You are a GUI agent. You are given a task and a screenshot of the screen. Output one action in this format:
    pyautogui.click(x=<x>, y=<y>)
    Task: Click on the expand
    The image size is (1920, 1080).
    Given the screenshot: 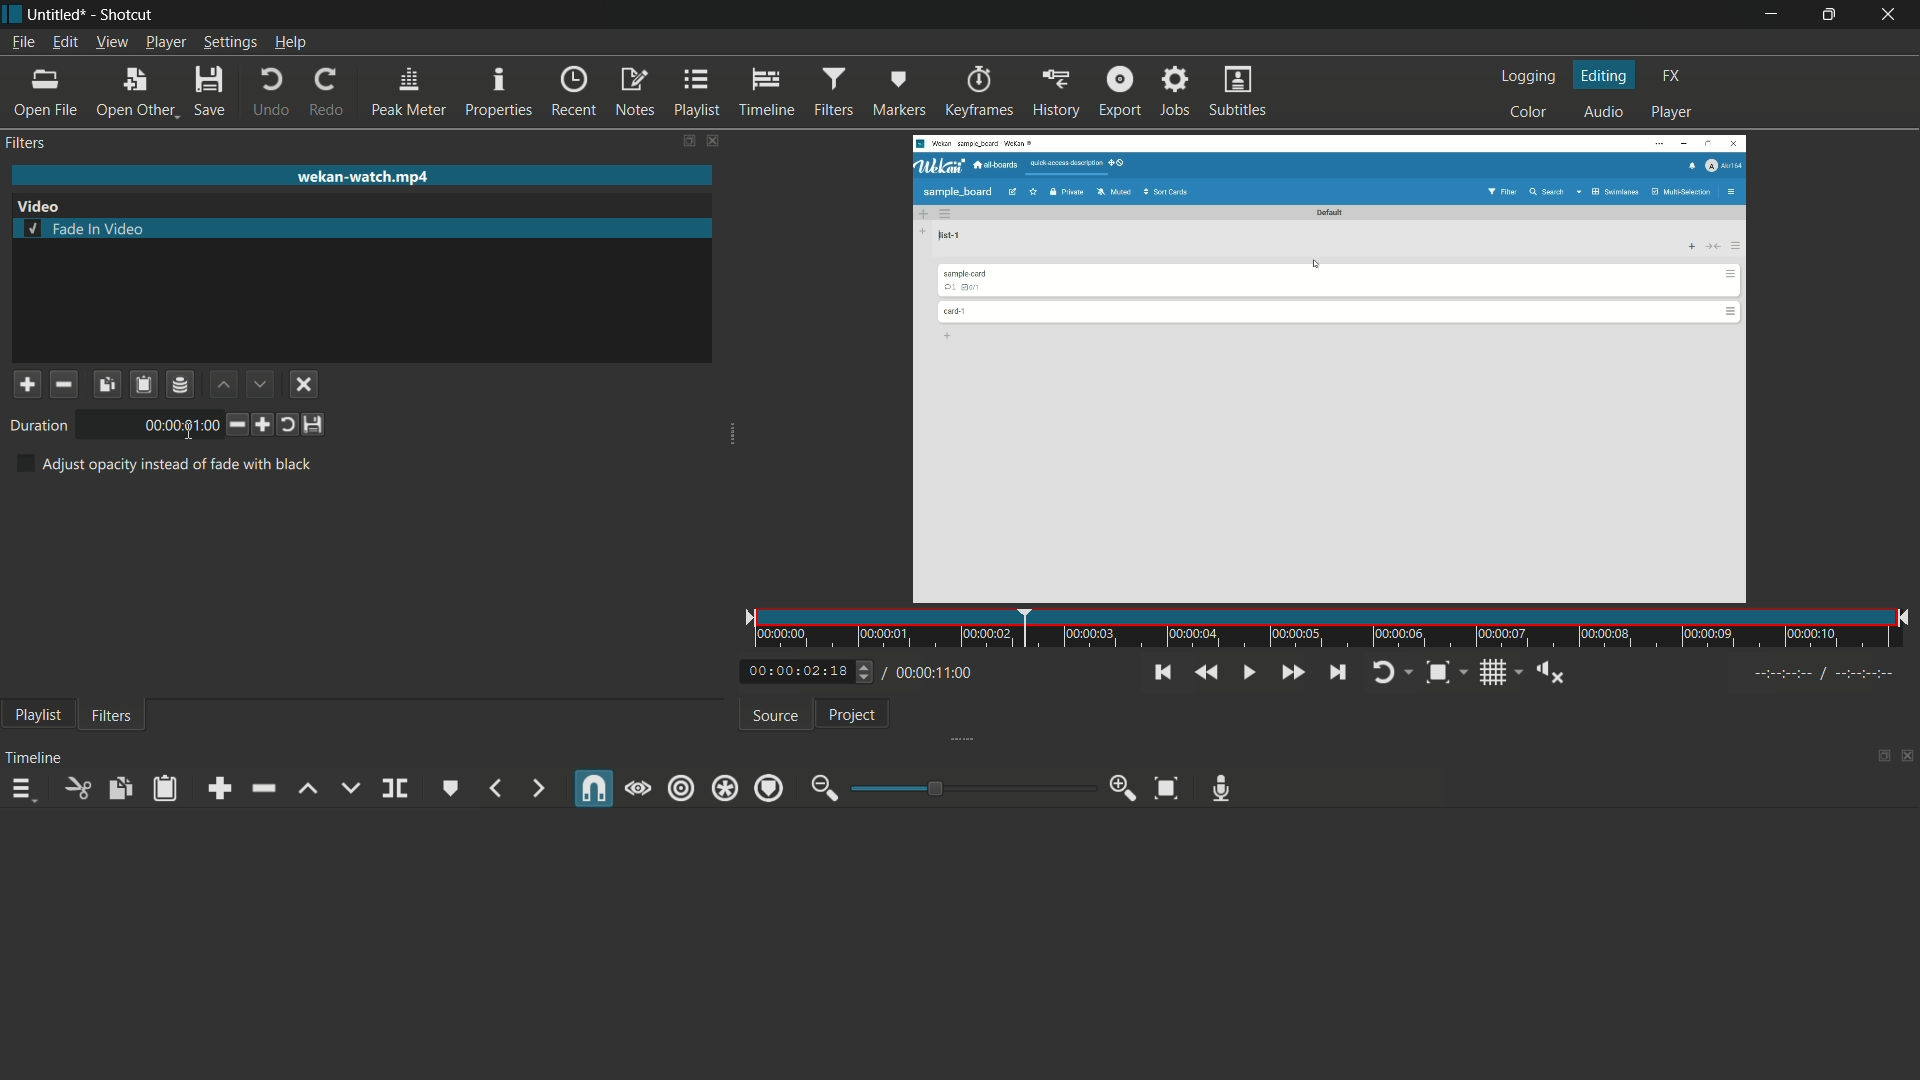 What is the action you would take?
    pyautogui.click(x=970, y=737)
    